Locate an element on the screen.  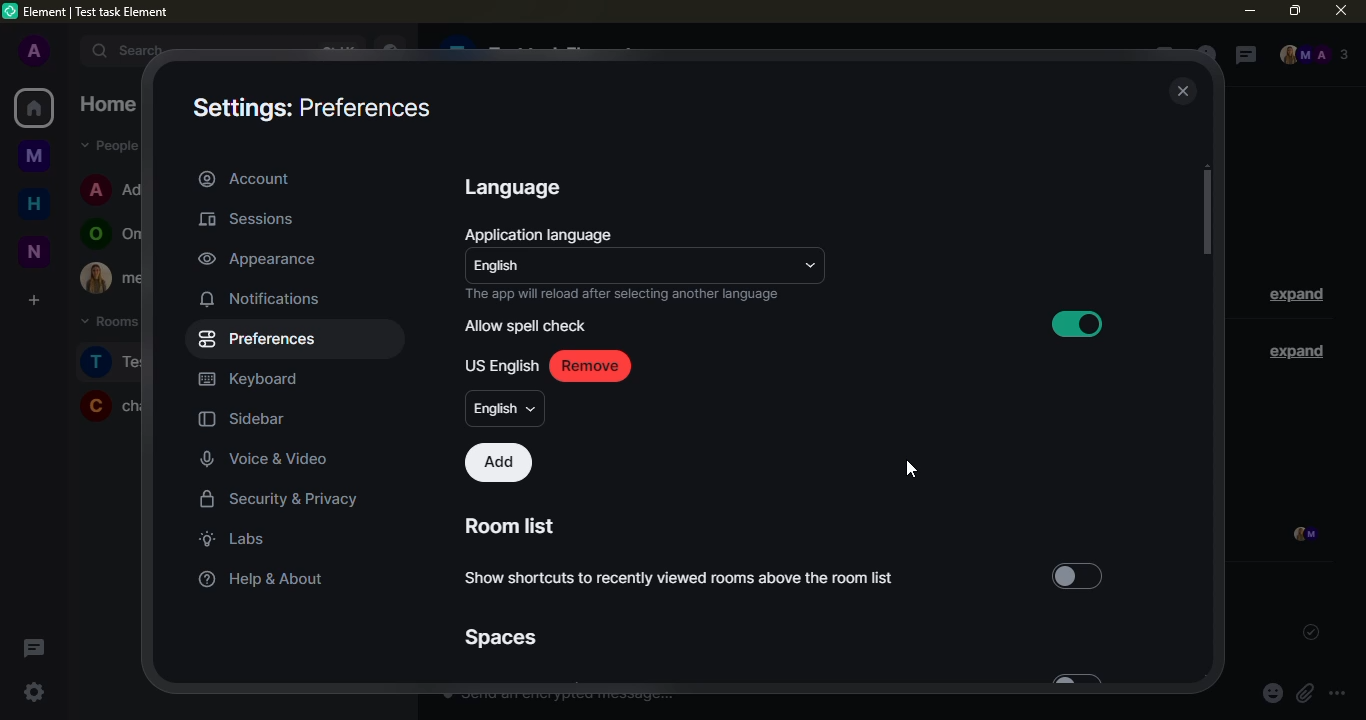
cursor is located at coordinates (911, 473).